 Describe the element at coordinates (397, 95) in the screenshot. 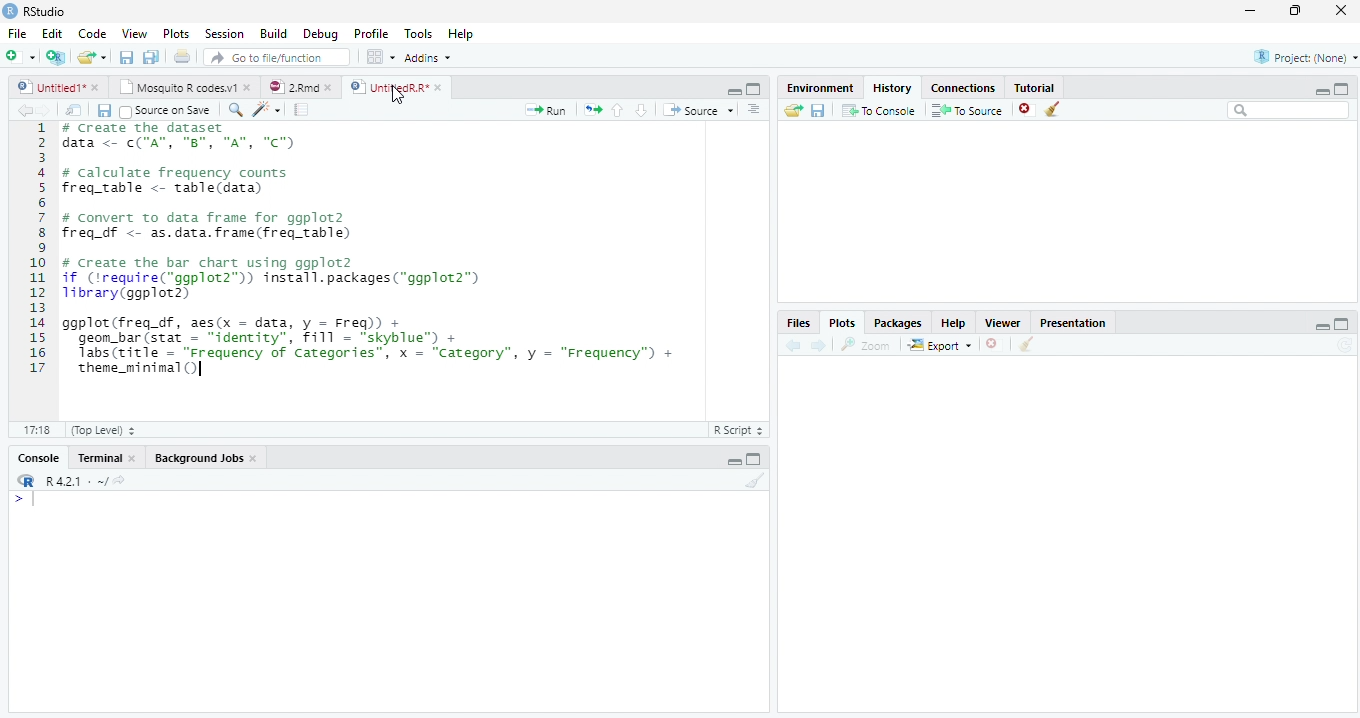

I see `Cursor` at that location.